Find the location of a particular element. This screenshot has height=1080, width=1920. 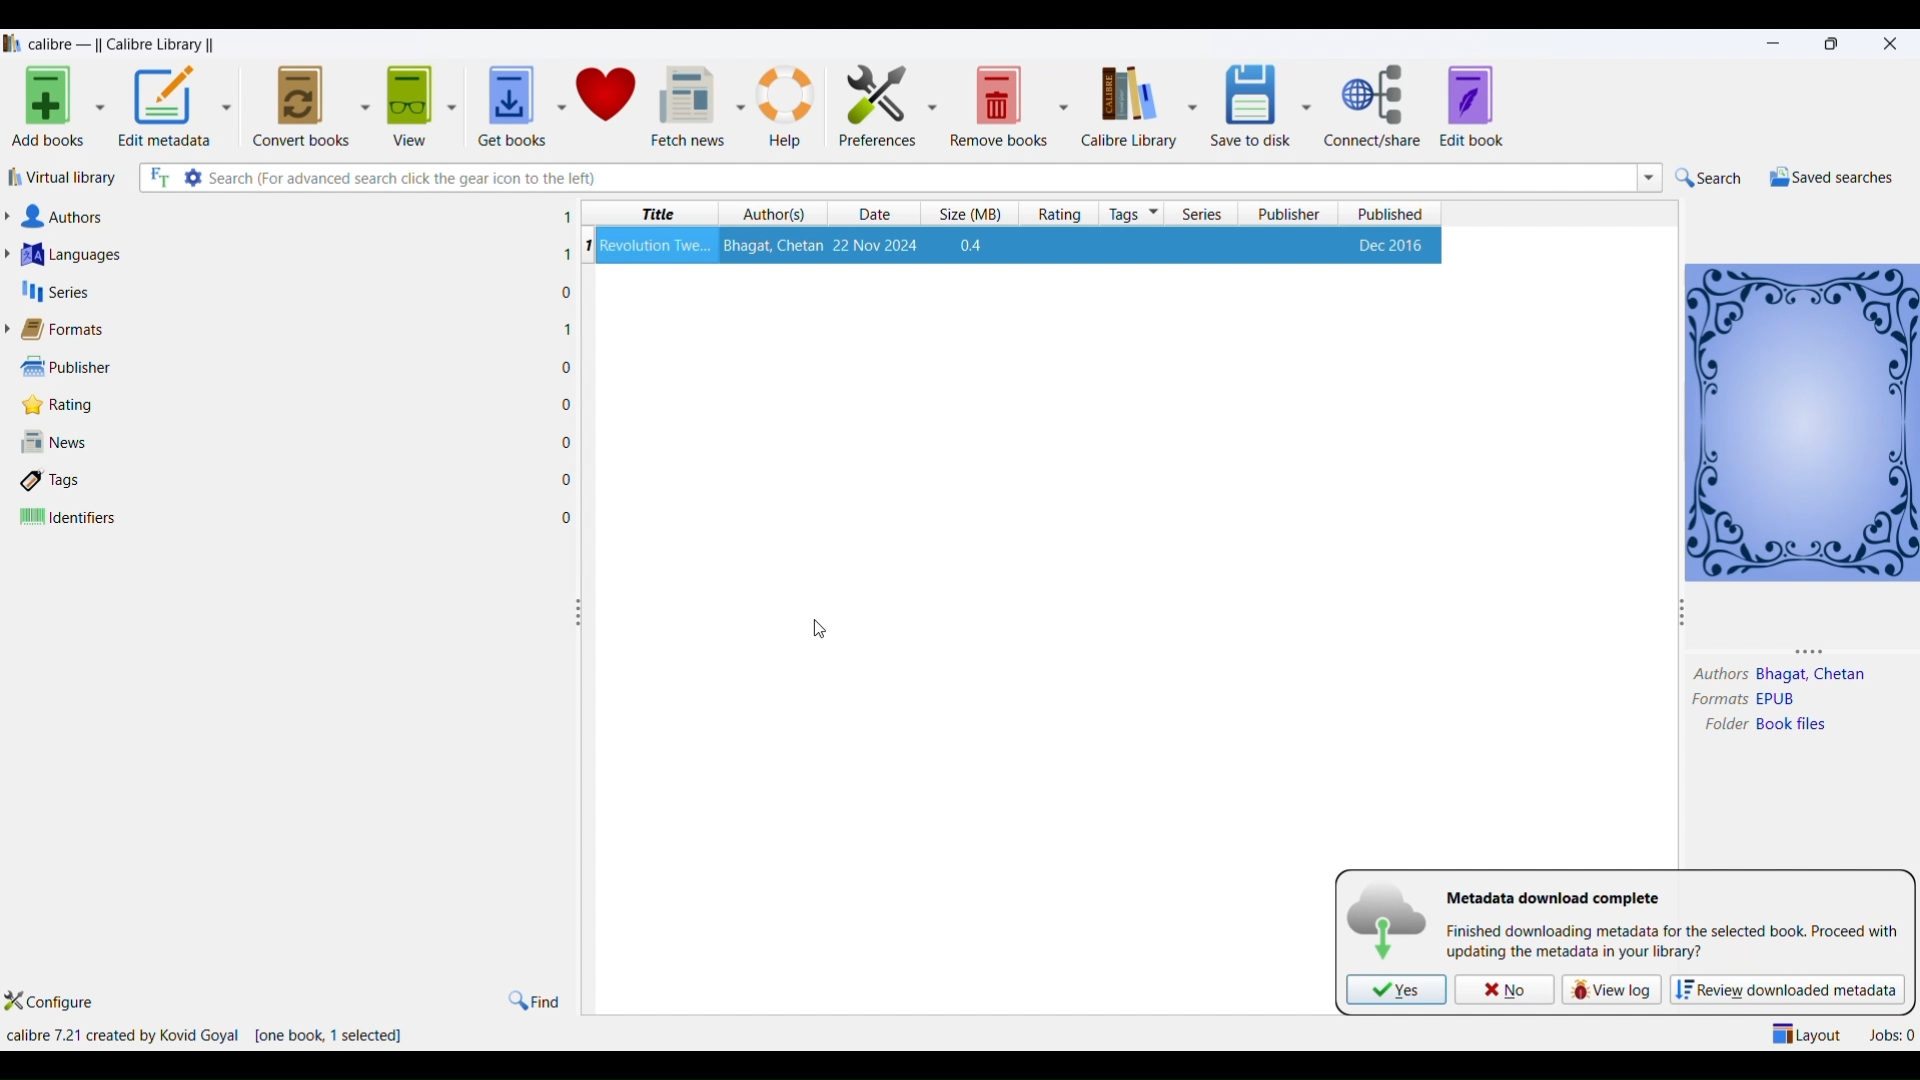

text is located at coordinates (1552, 899).